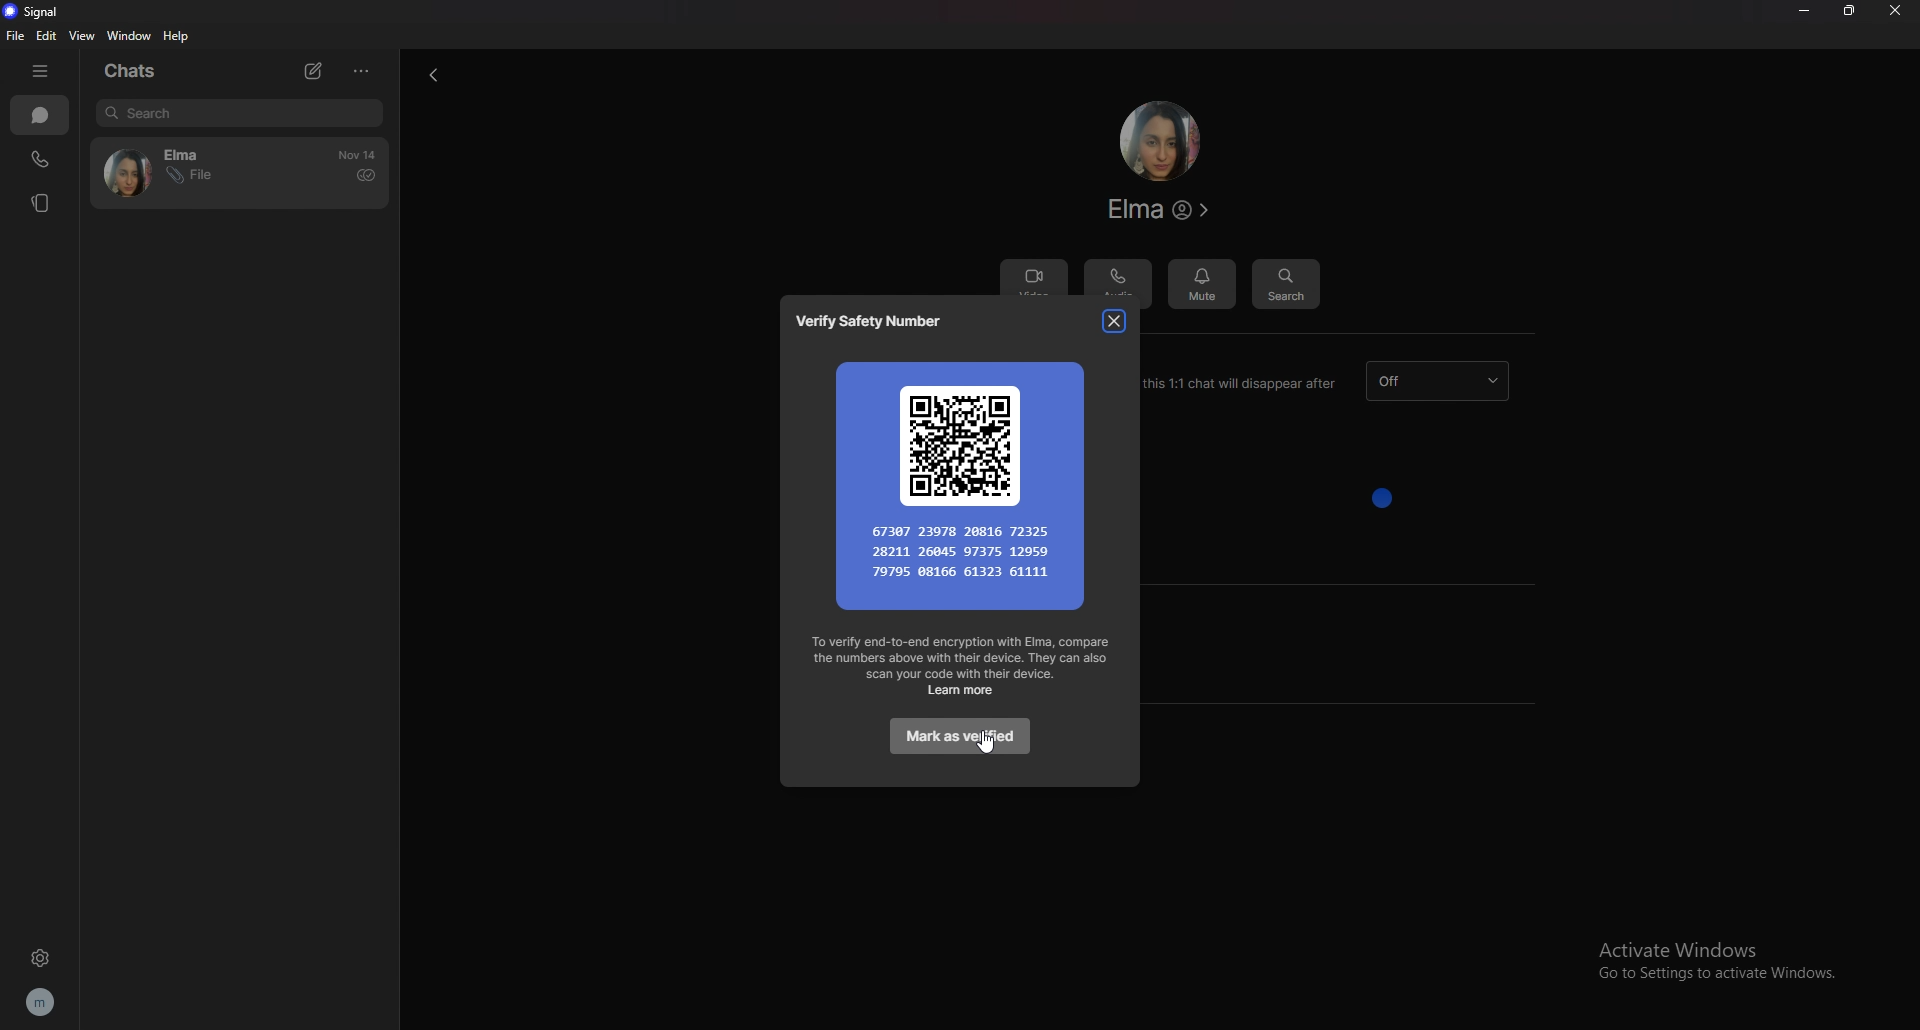  Describe the element at coordinates (1203, 279) in the screenshot. I see `mute` at that location.